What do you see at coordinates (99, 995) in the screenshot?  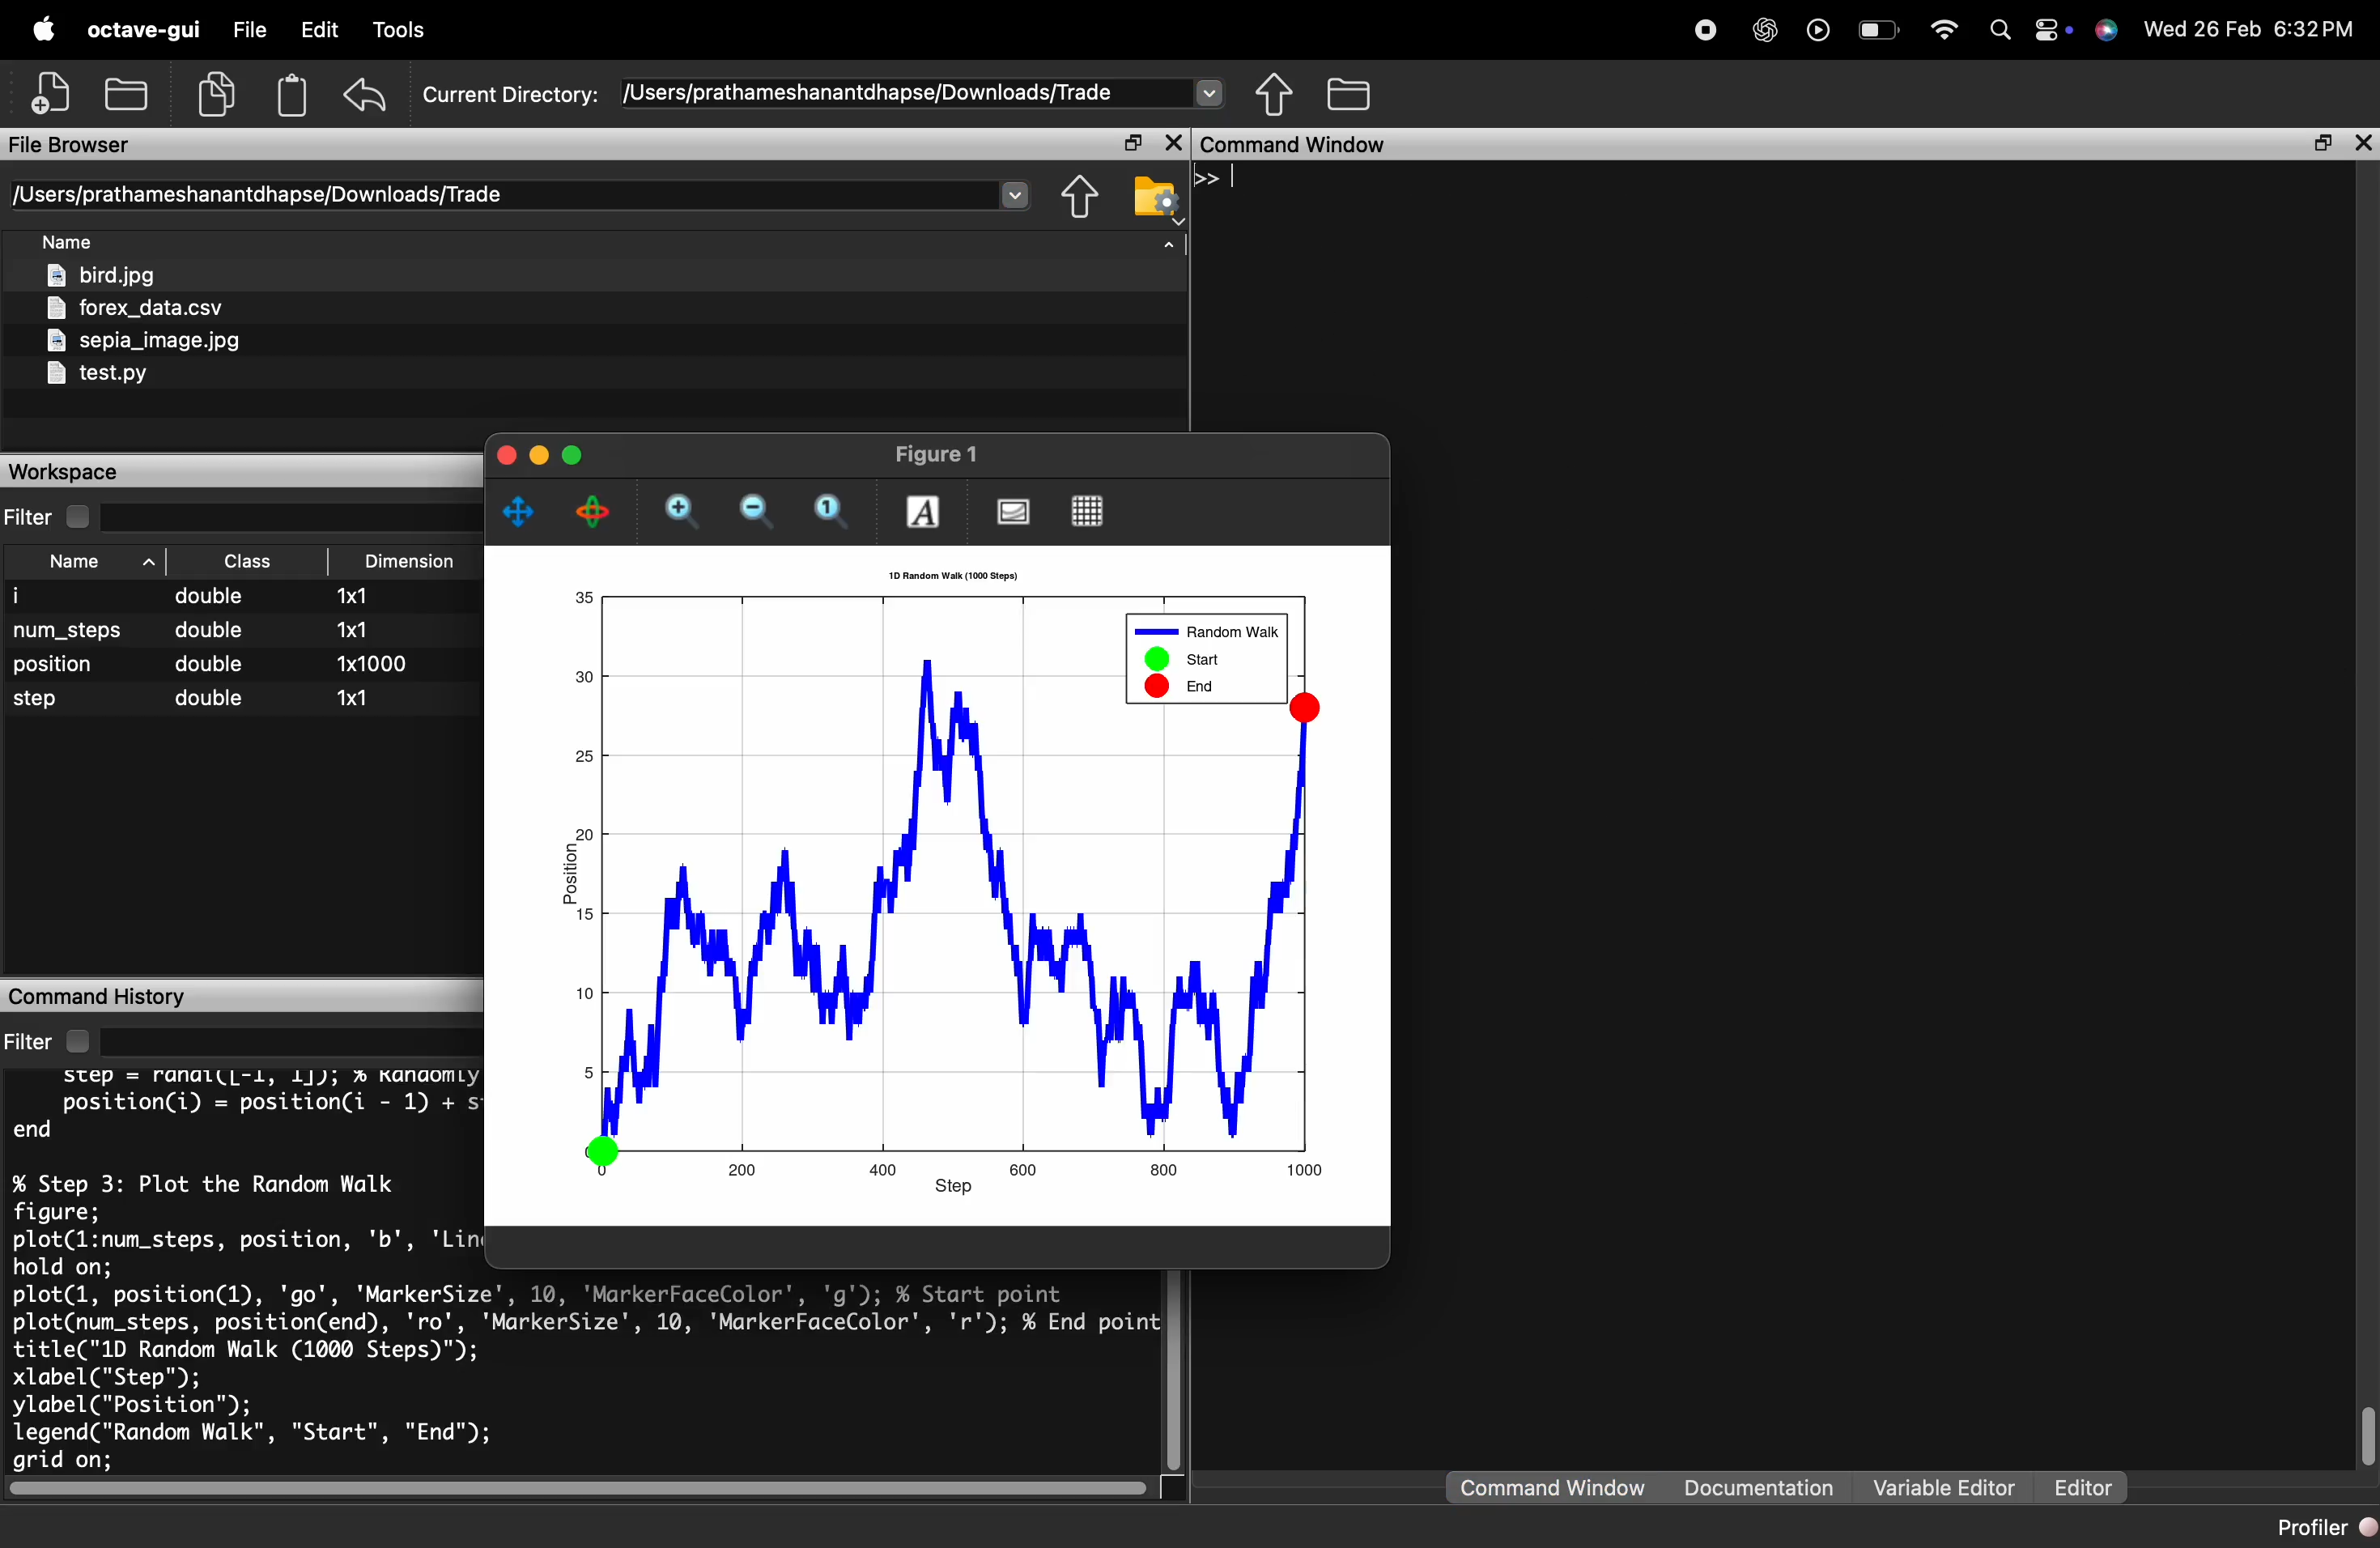 I see `command history` at bounding box center [99, 995].